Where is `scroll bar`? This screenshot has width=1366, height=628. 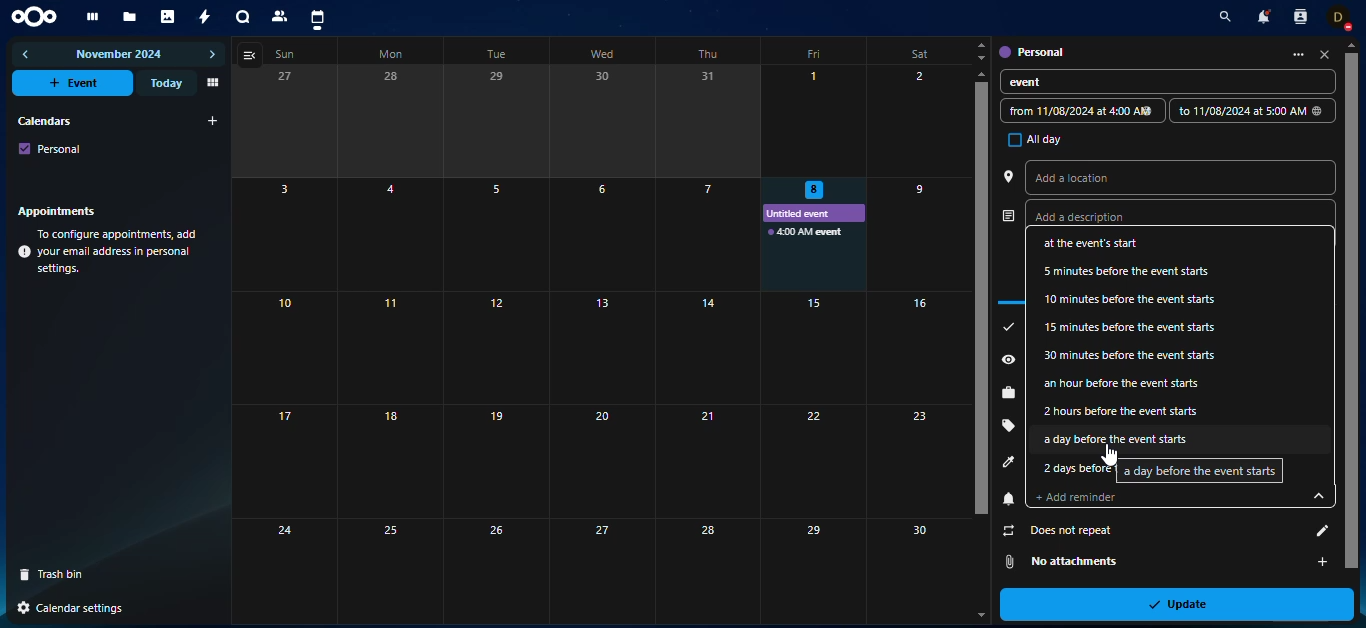
scroll bar is located at coordinates (1350, 301).